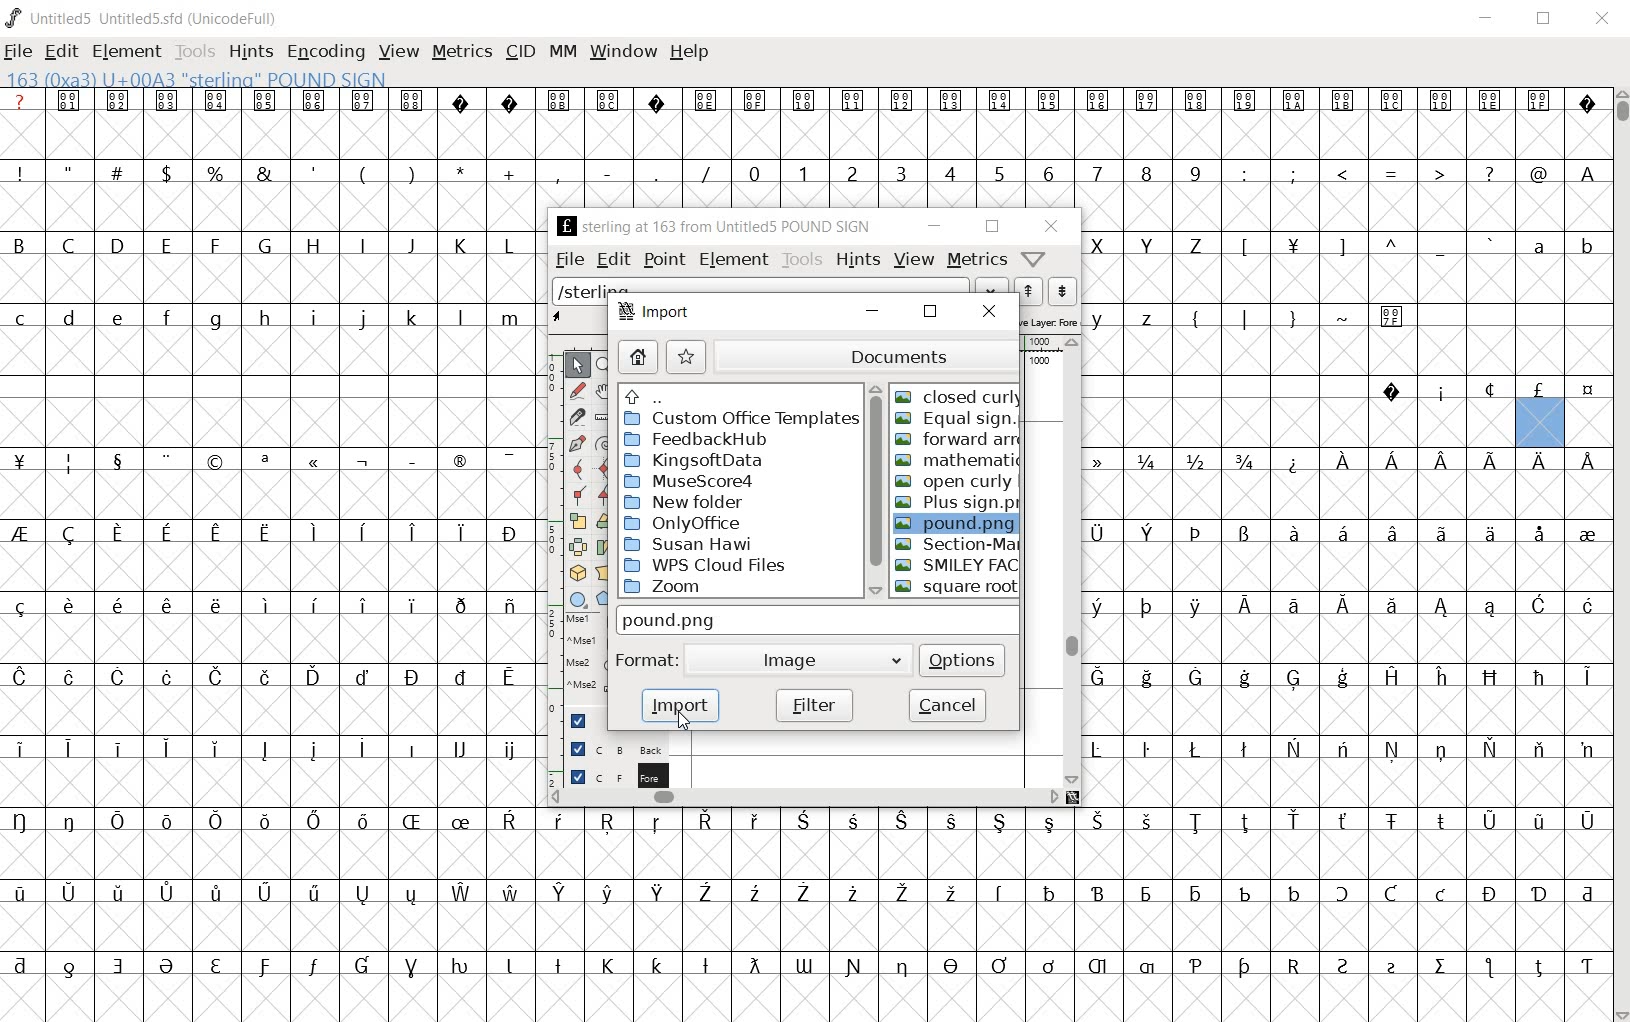 The height and width of the screenshot is (1022, 1630). What do you see at coordinates (363, 320) in the screenshot?
I see `j` at bounding box center [363, 320].